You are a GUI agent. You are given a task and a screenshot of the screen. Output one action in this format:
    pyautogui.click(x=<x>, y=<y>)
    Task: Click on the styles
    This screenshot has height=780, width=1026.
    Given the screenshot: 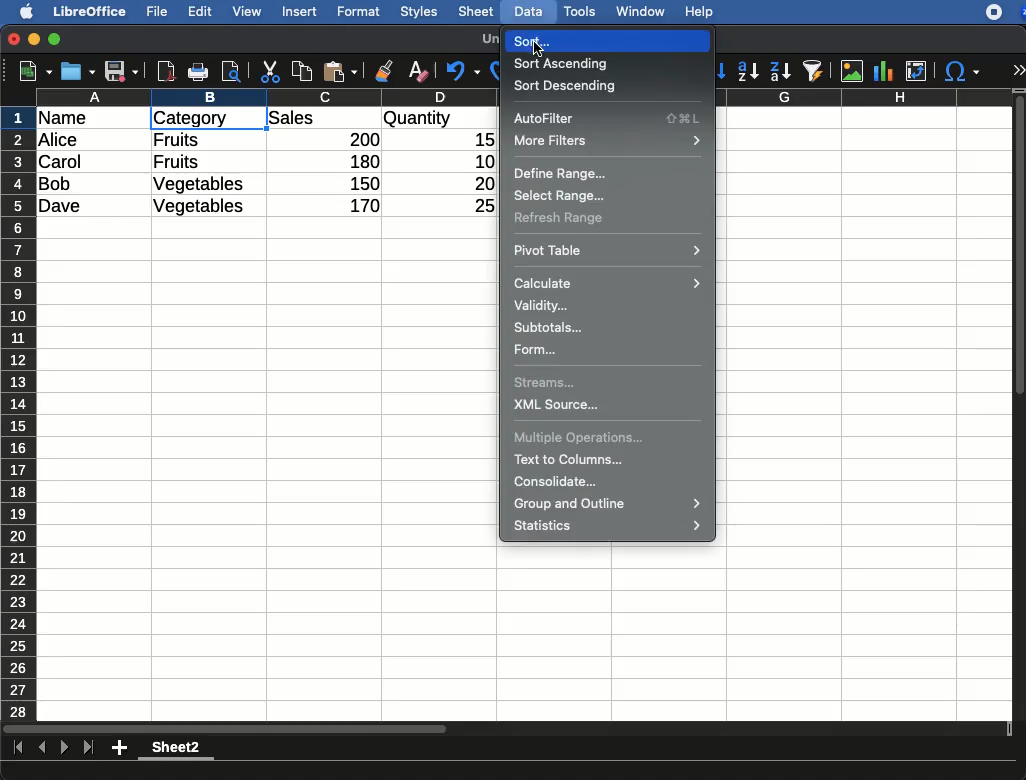 What is the action you would take?
    pyautogui.click(x=417, y=14)
    